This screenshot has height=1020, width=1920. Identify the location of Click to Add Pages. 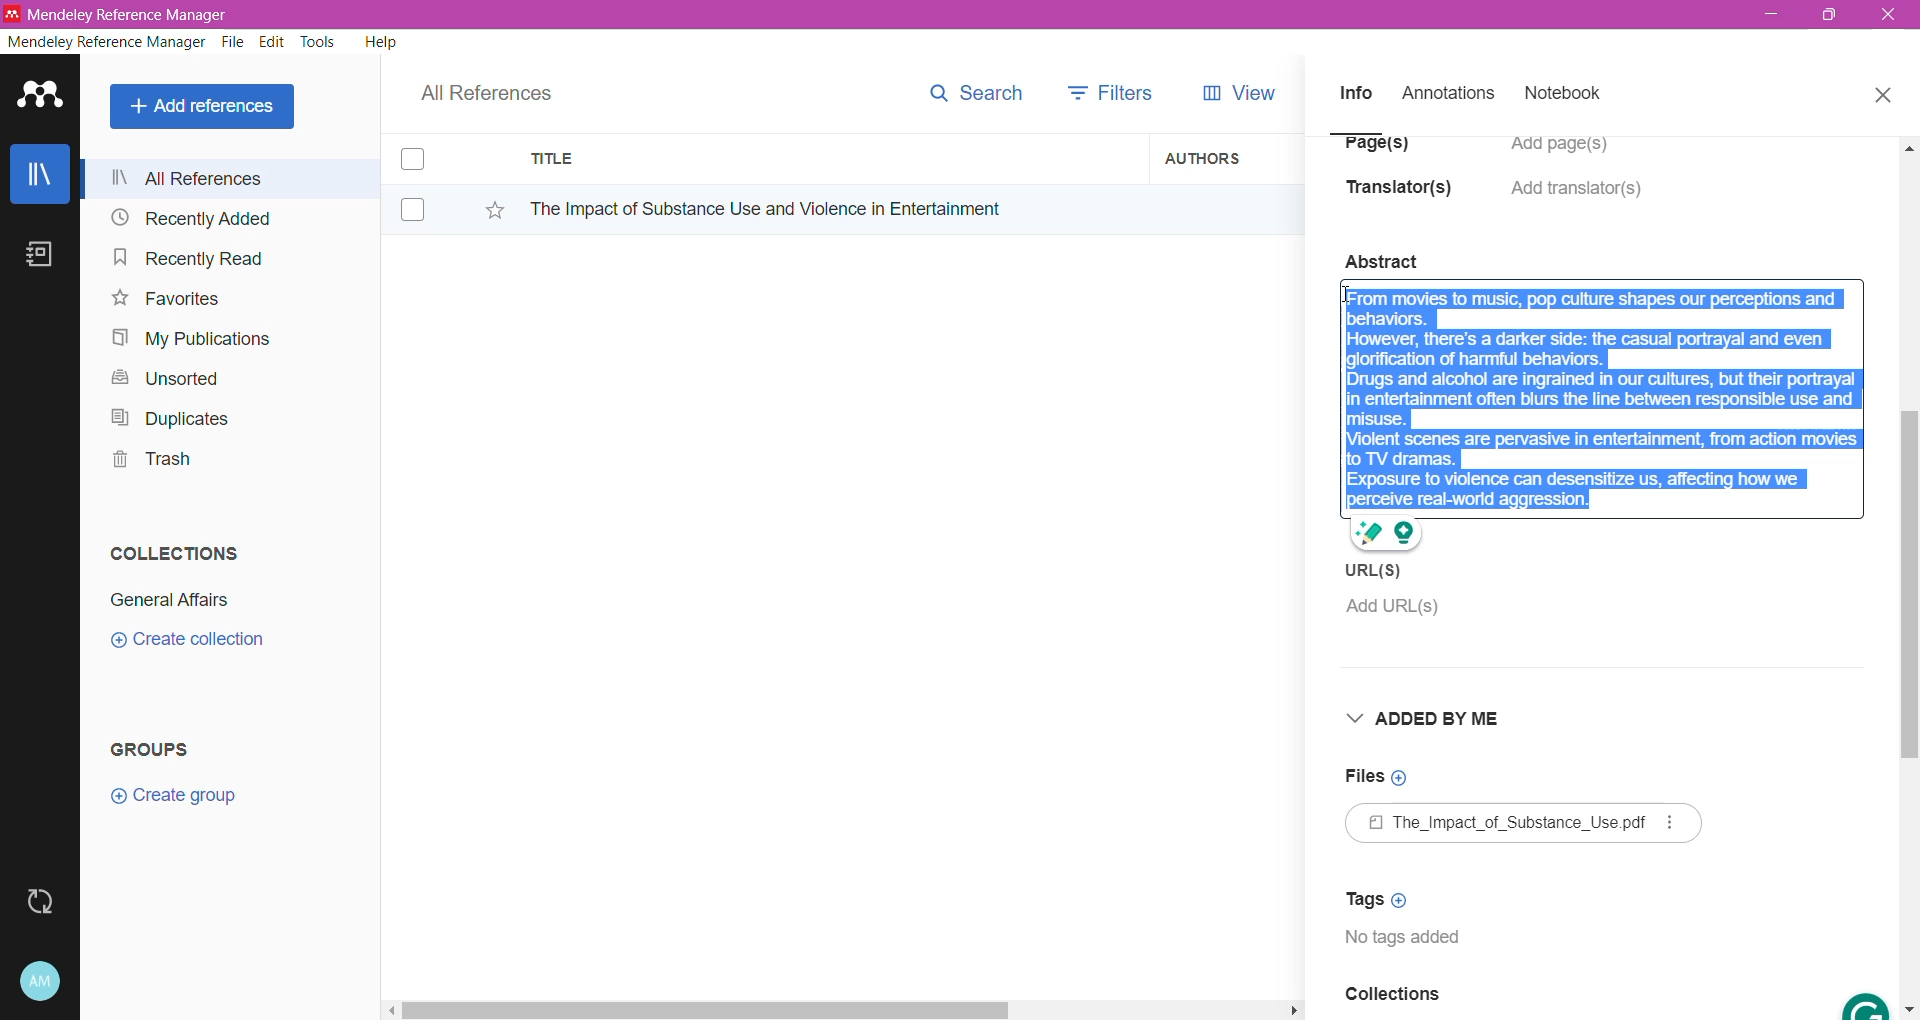
(1569, 154).